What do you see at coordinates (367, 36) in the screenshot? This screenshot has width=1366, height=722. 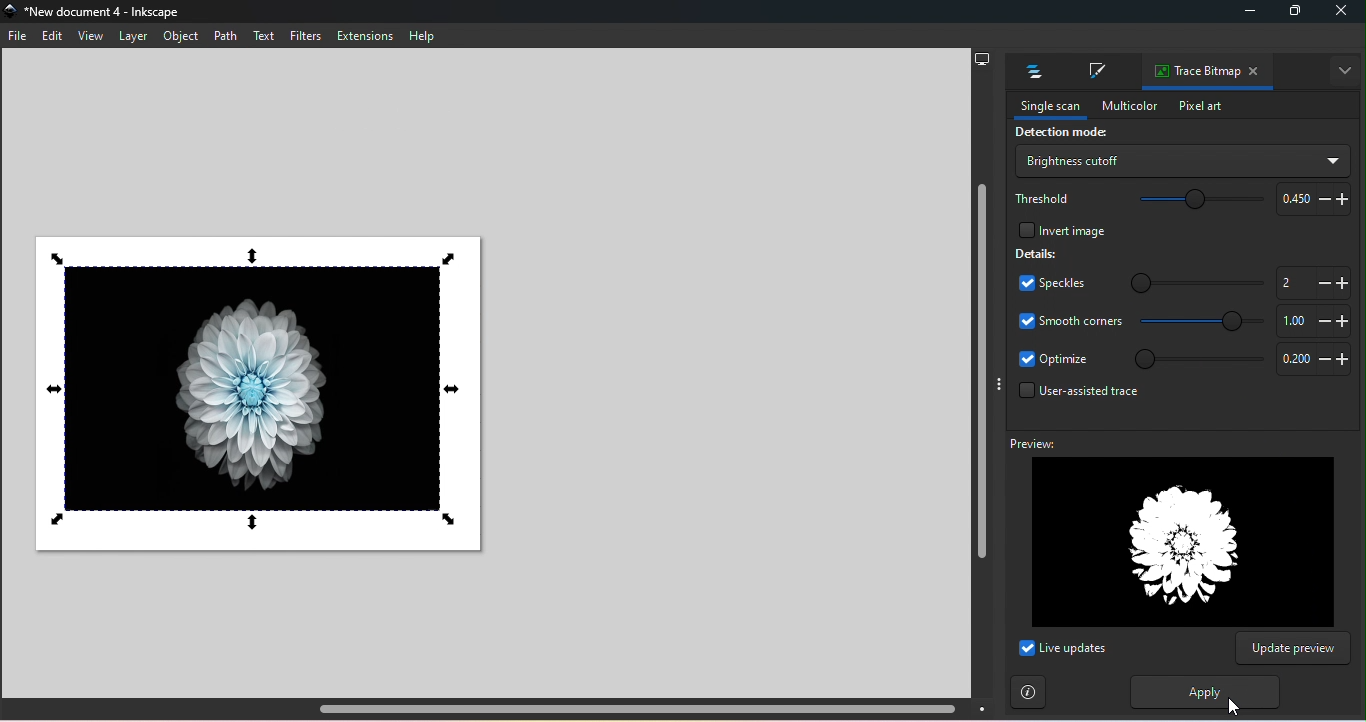 I see `Extensions` at bounding box center [367, 36].